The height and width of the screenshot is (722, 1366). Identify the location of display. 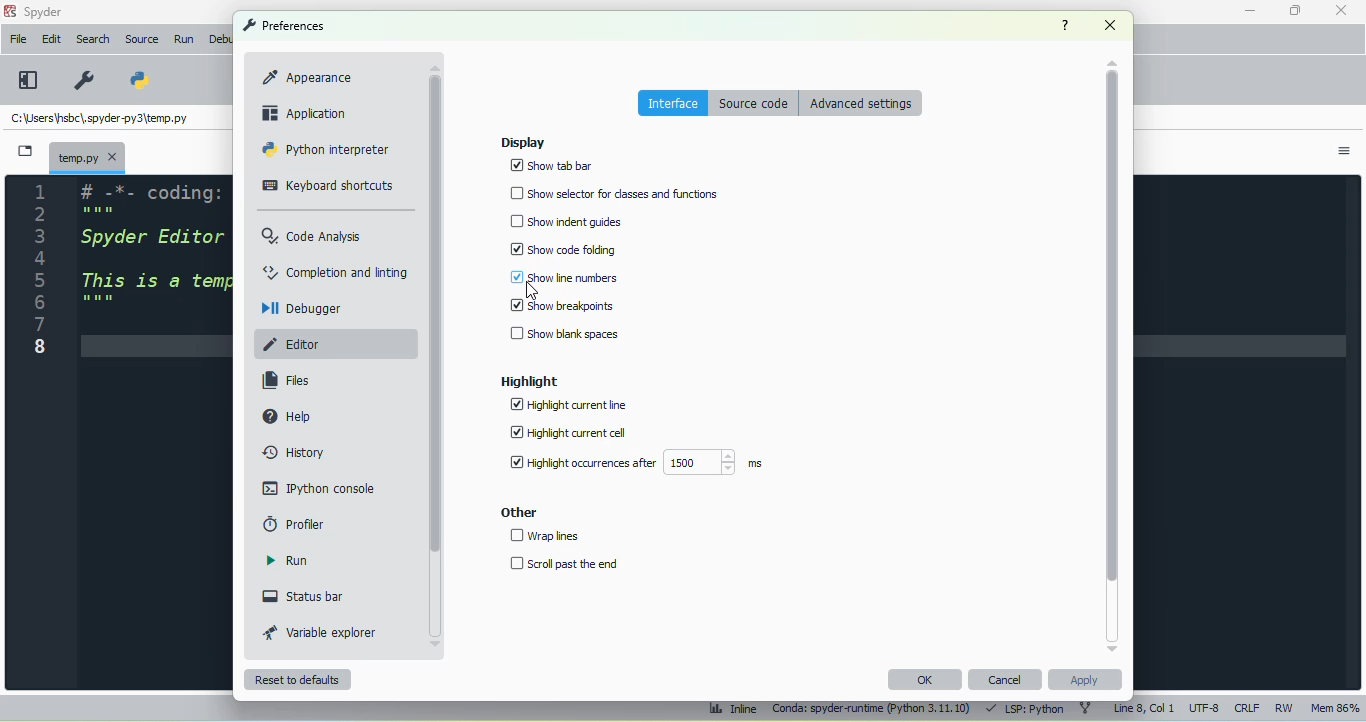
(523, 143).